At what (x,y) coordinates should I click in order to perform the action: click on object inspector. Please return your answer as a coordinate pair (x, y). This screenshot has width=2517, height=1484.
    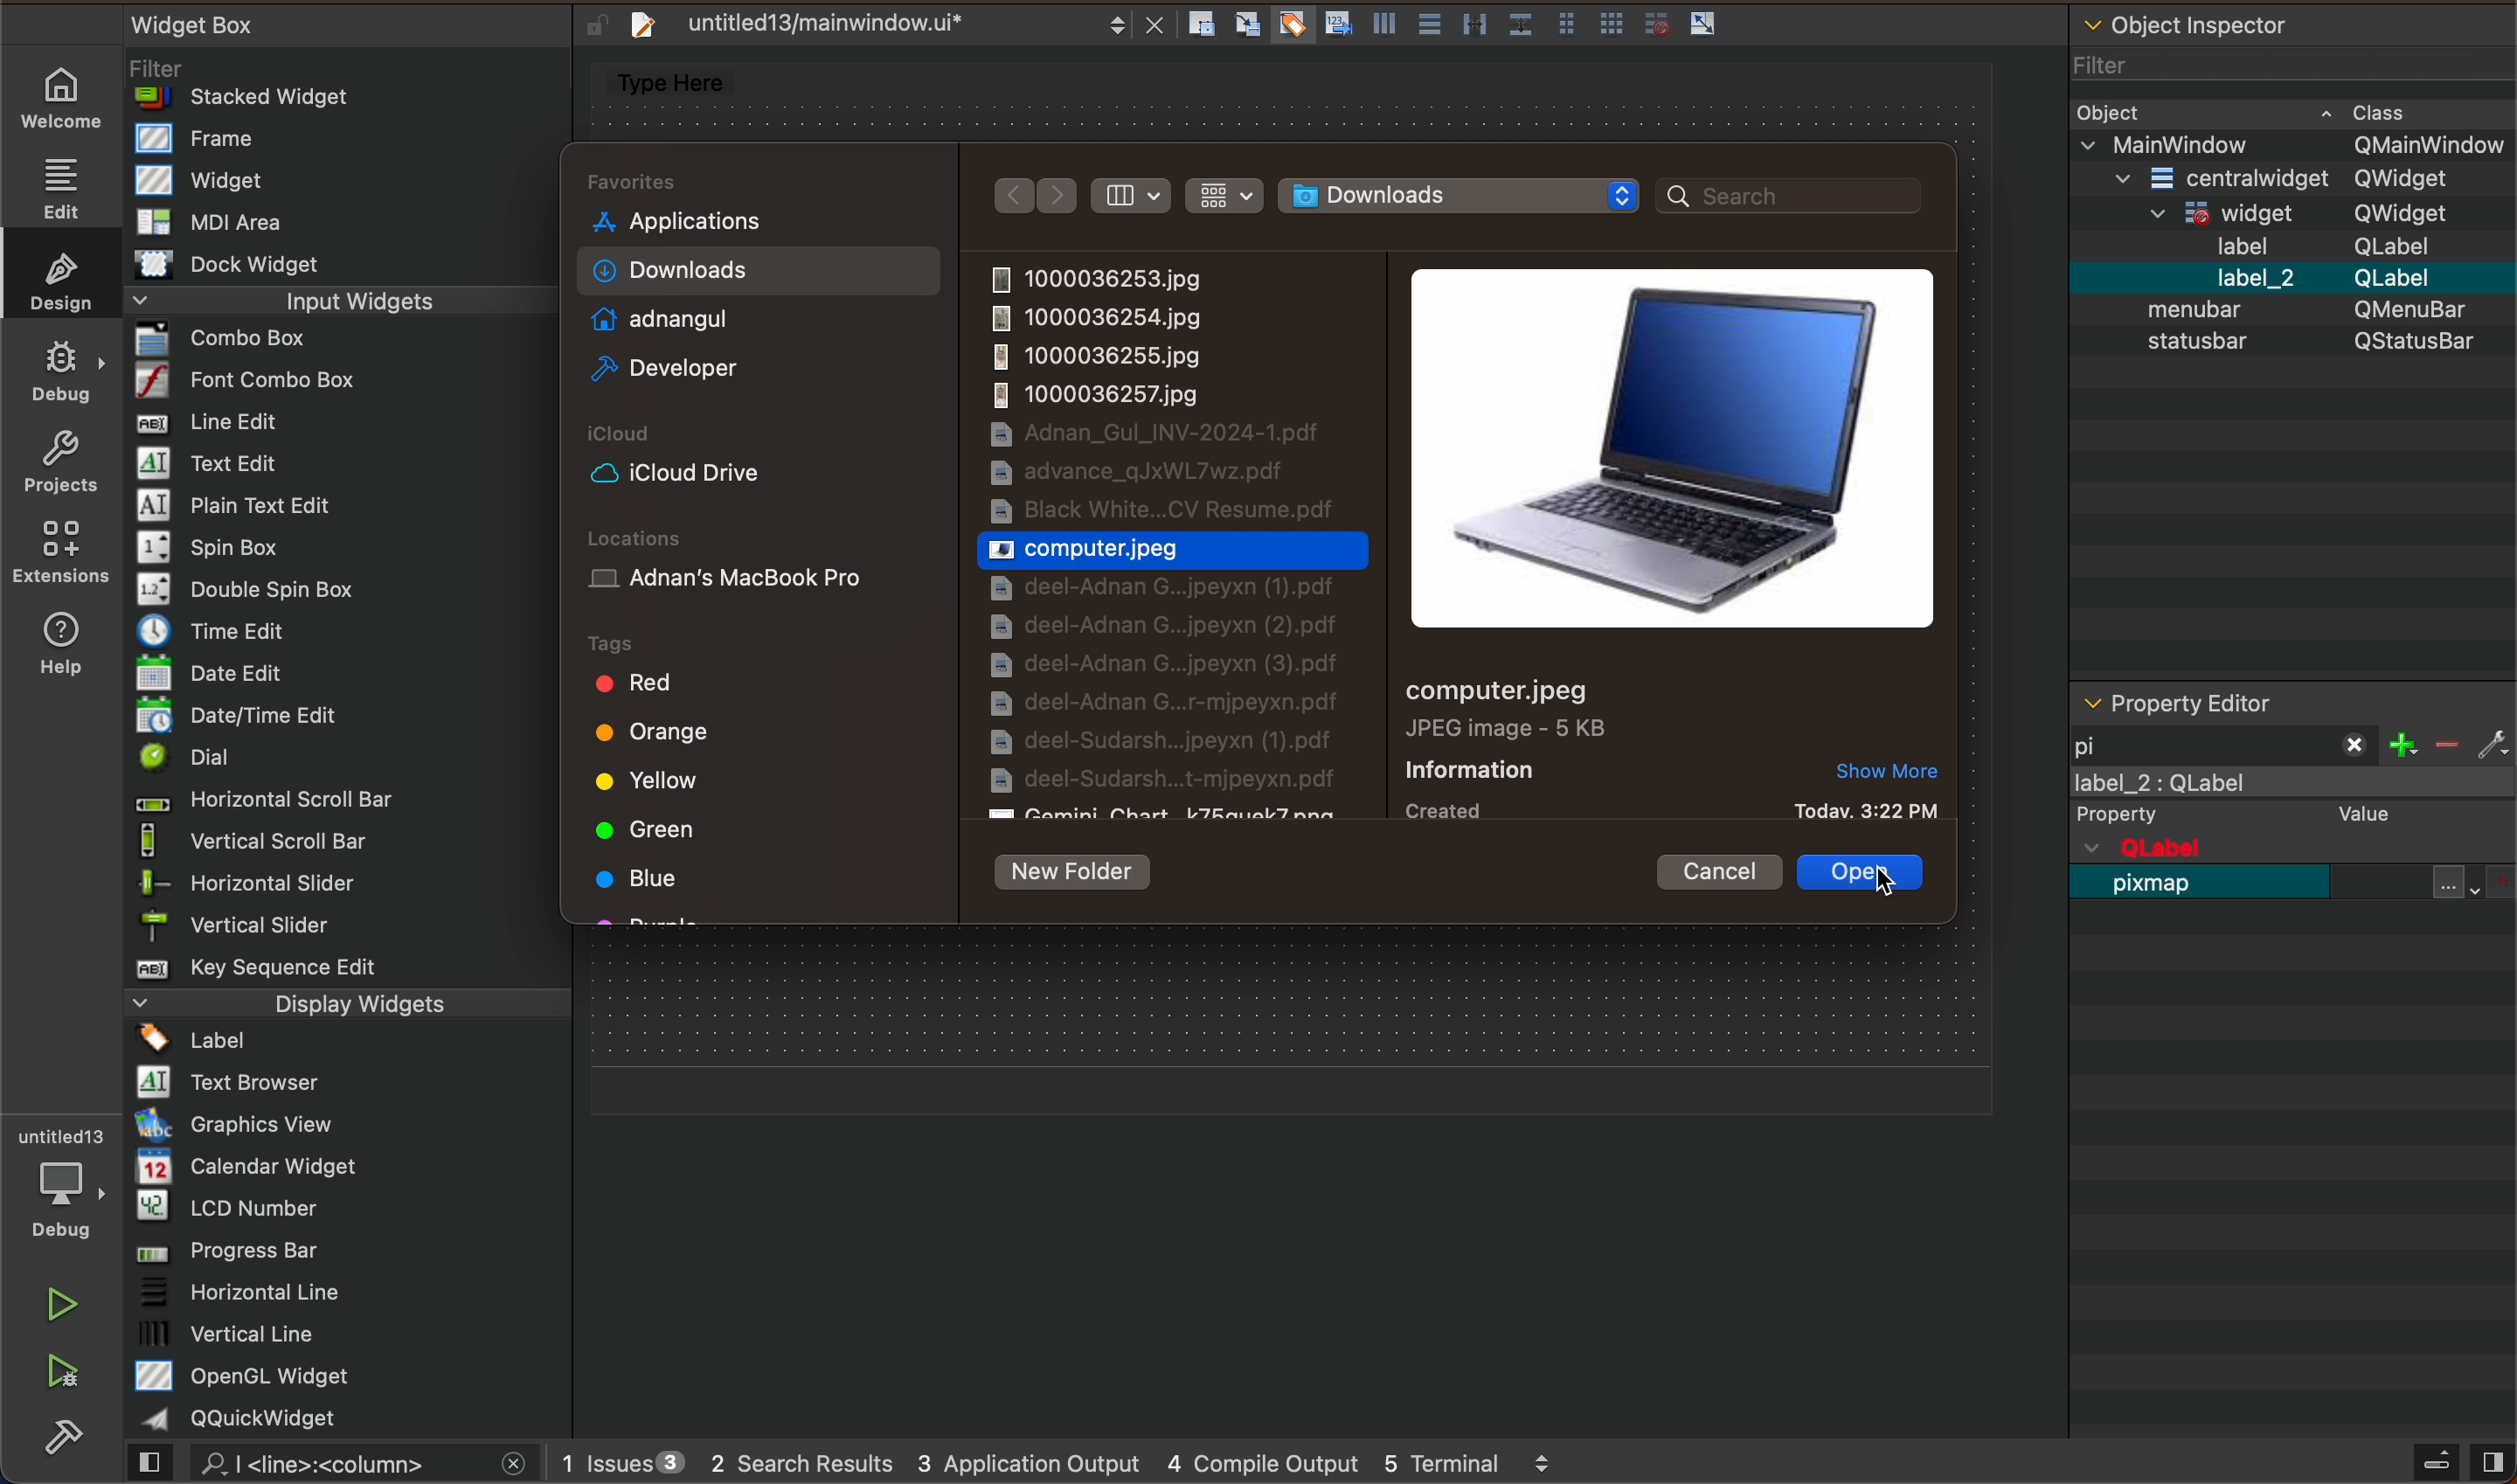
    Looking at the image, I should click on (2289, 342).